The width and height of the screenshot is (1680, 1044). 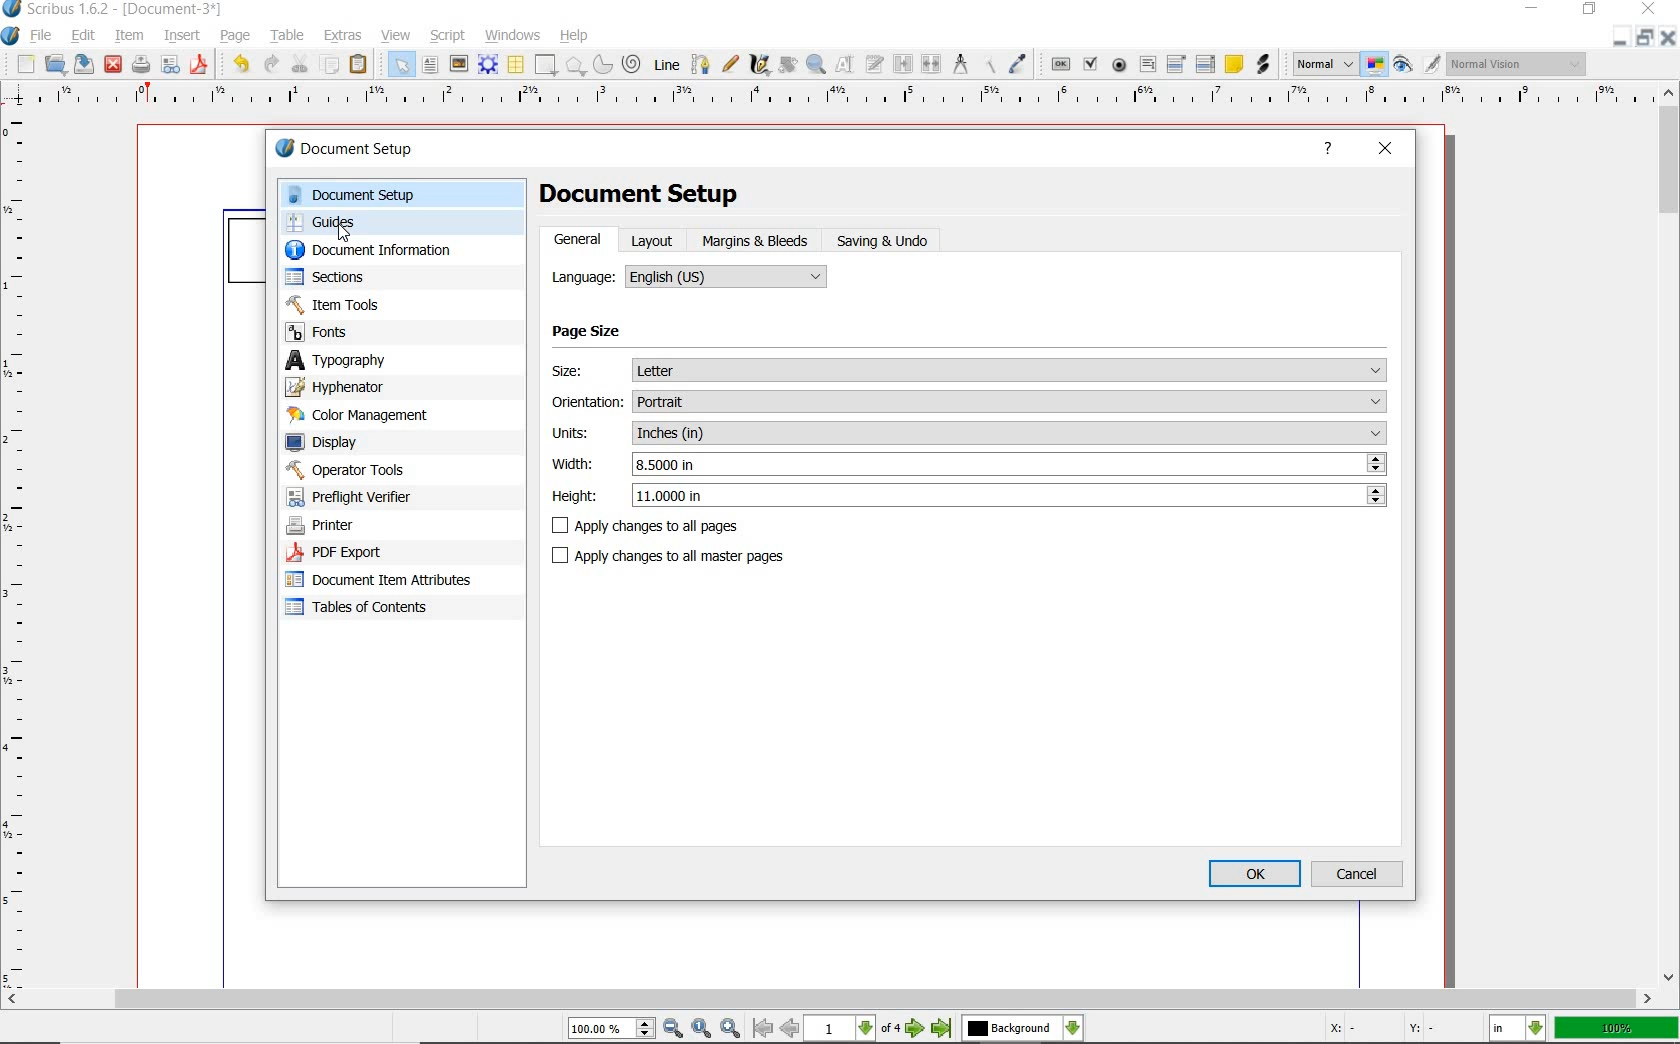 I want to click on script, so click(x=449, y=35).